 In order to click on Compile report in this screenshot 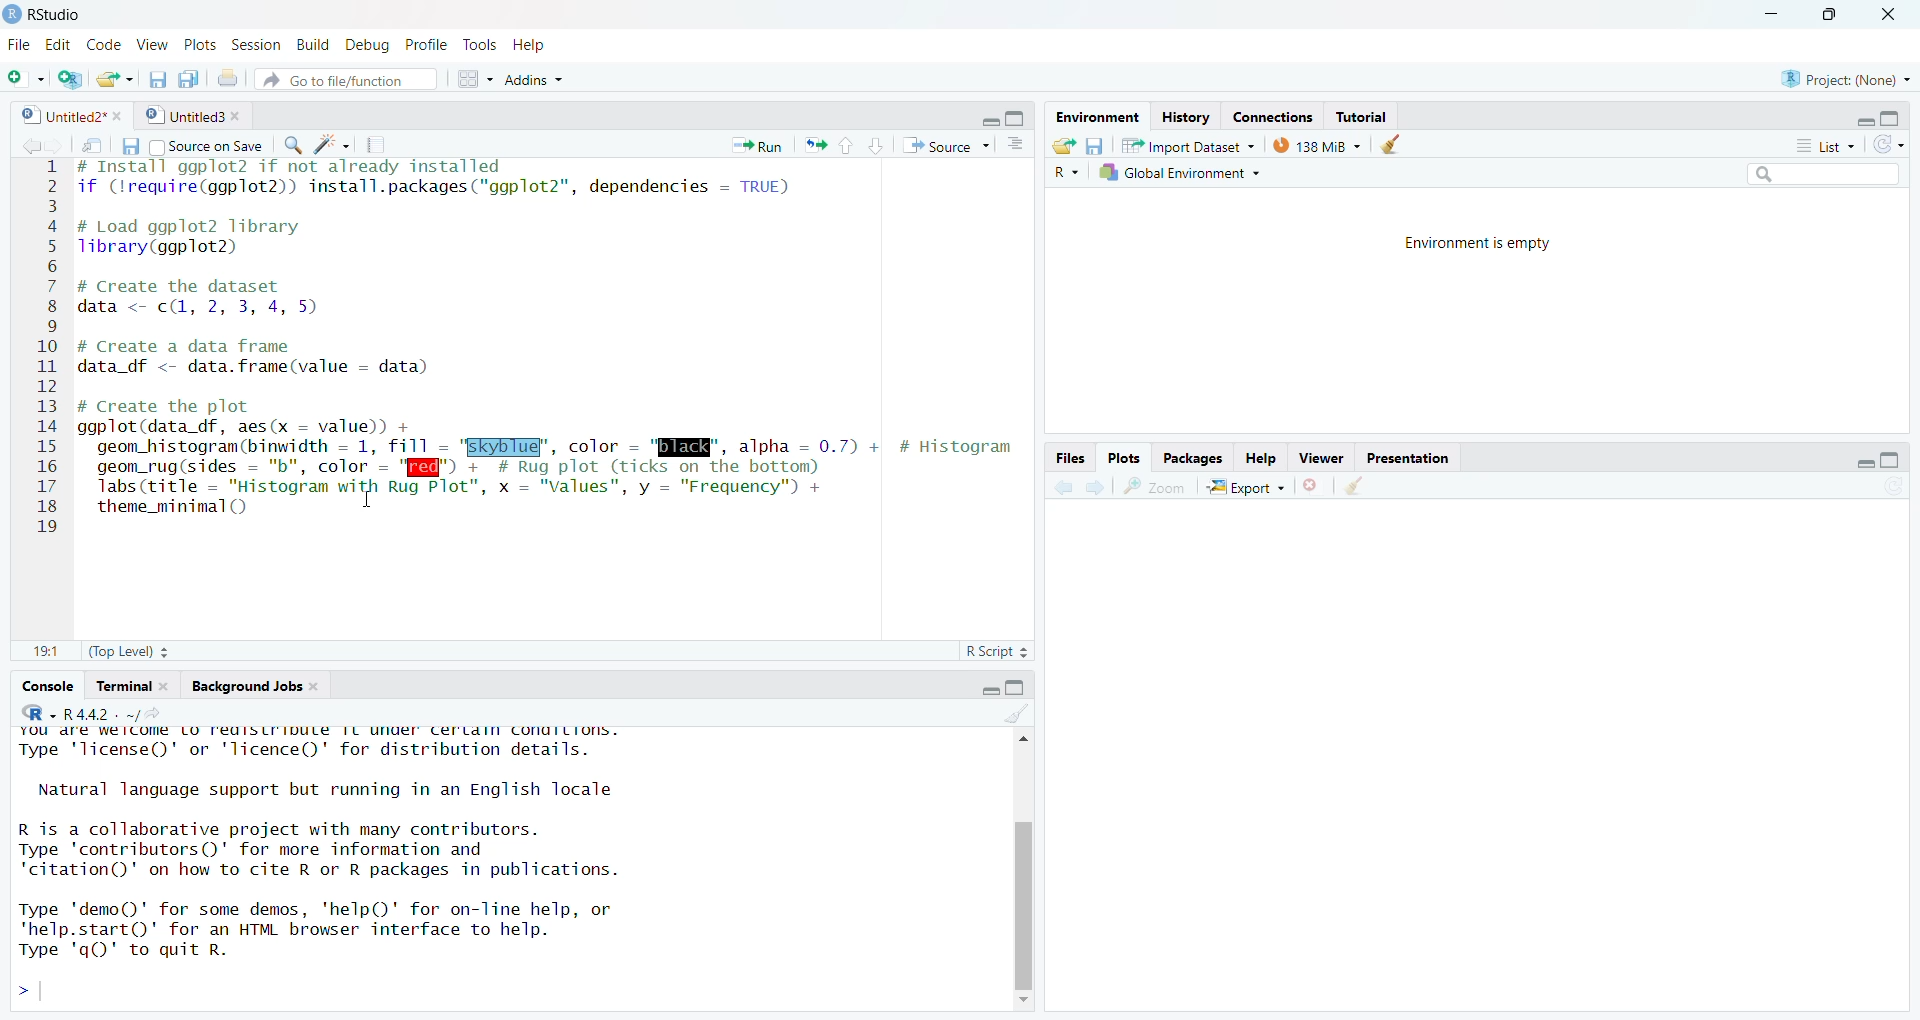, I will do `click(380, 145)`.